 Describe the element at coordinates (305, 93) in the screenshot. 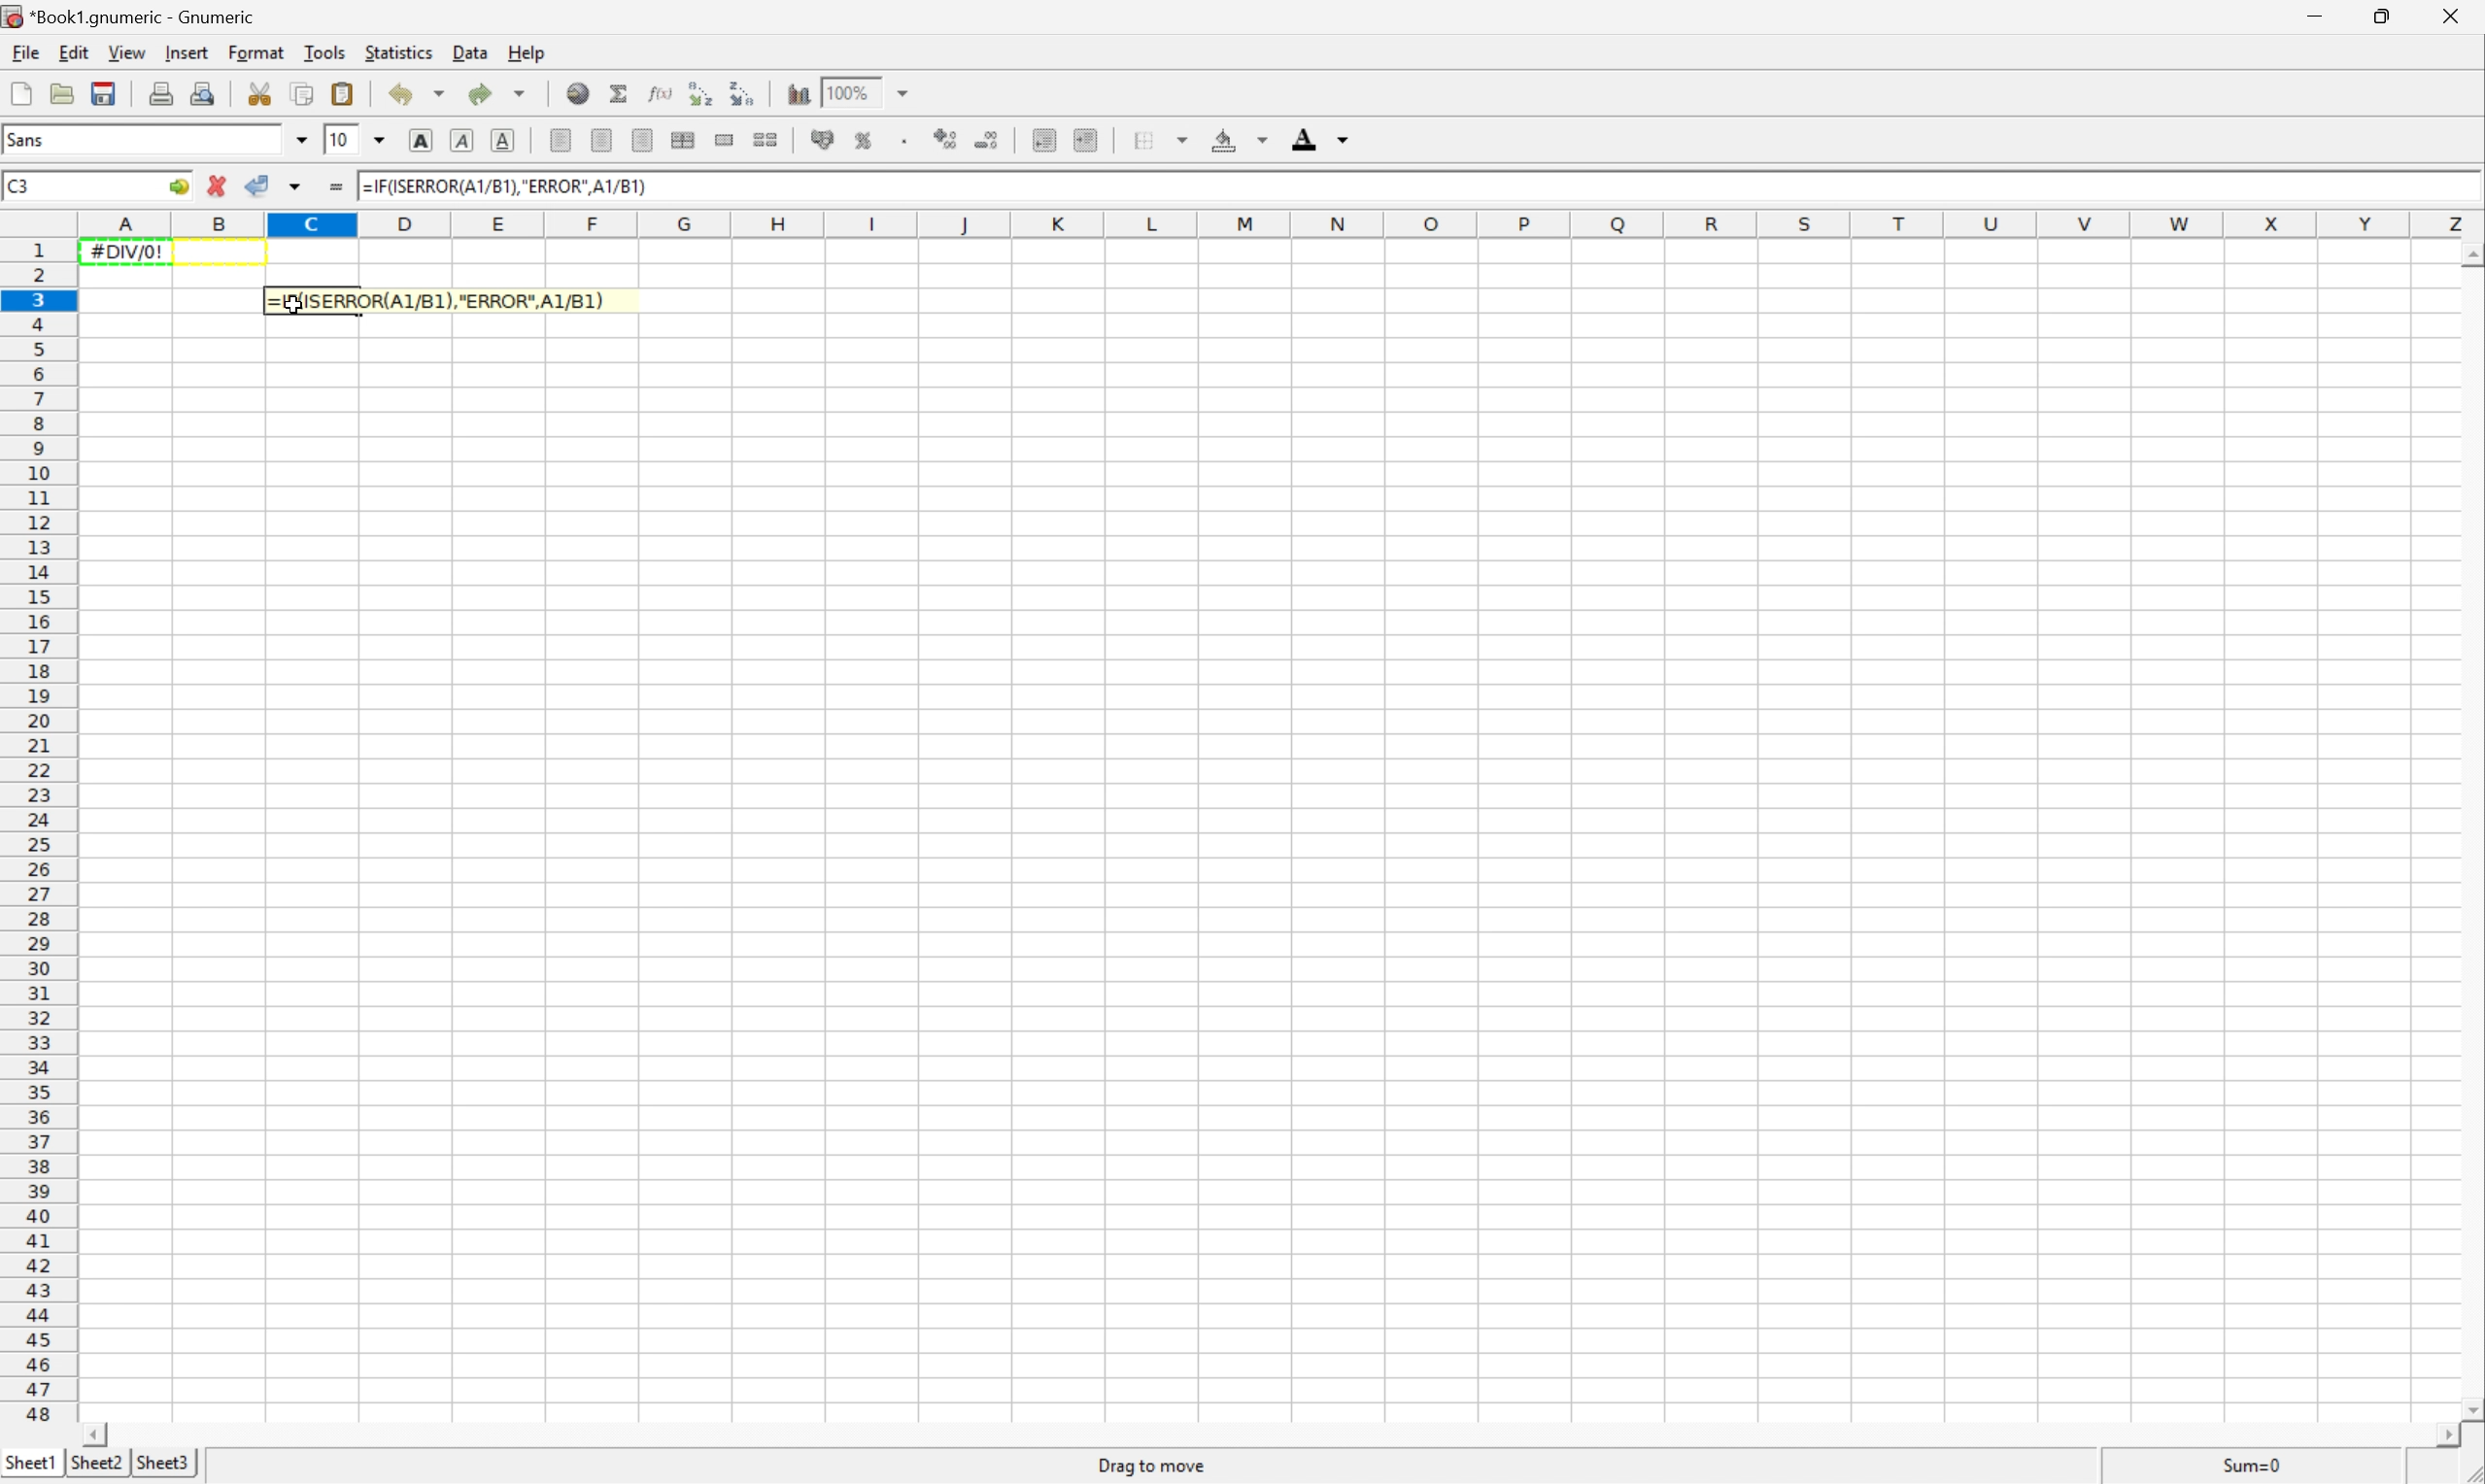

I see `Copy the selection` at that location.